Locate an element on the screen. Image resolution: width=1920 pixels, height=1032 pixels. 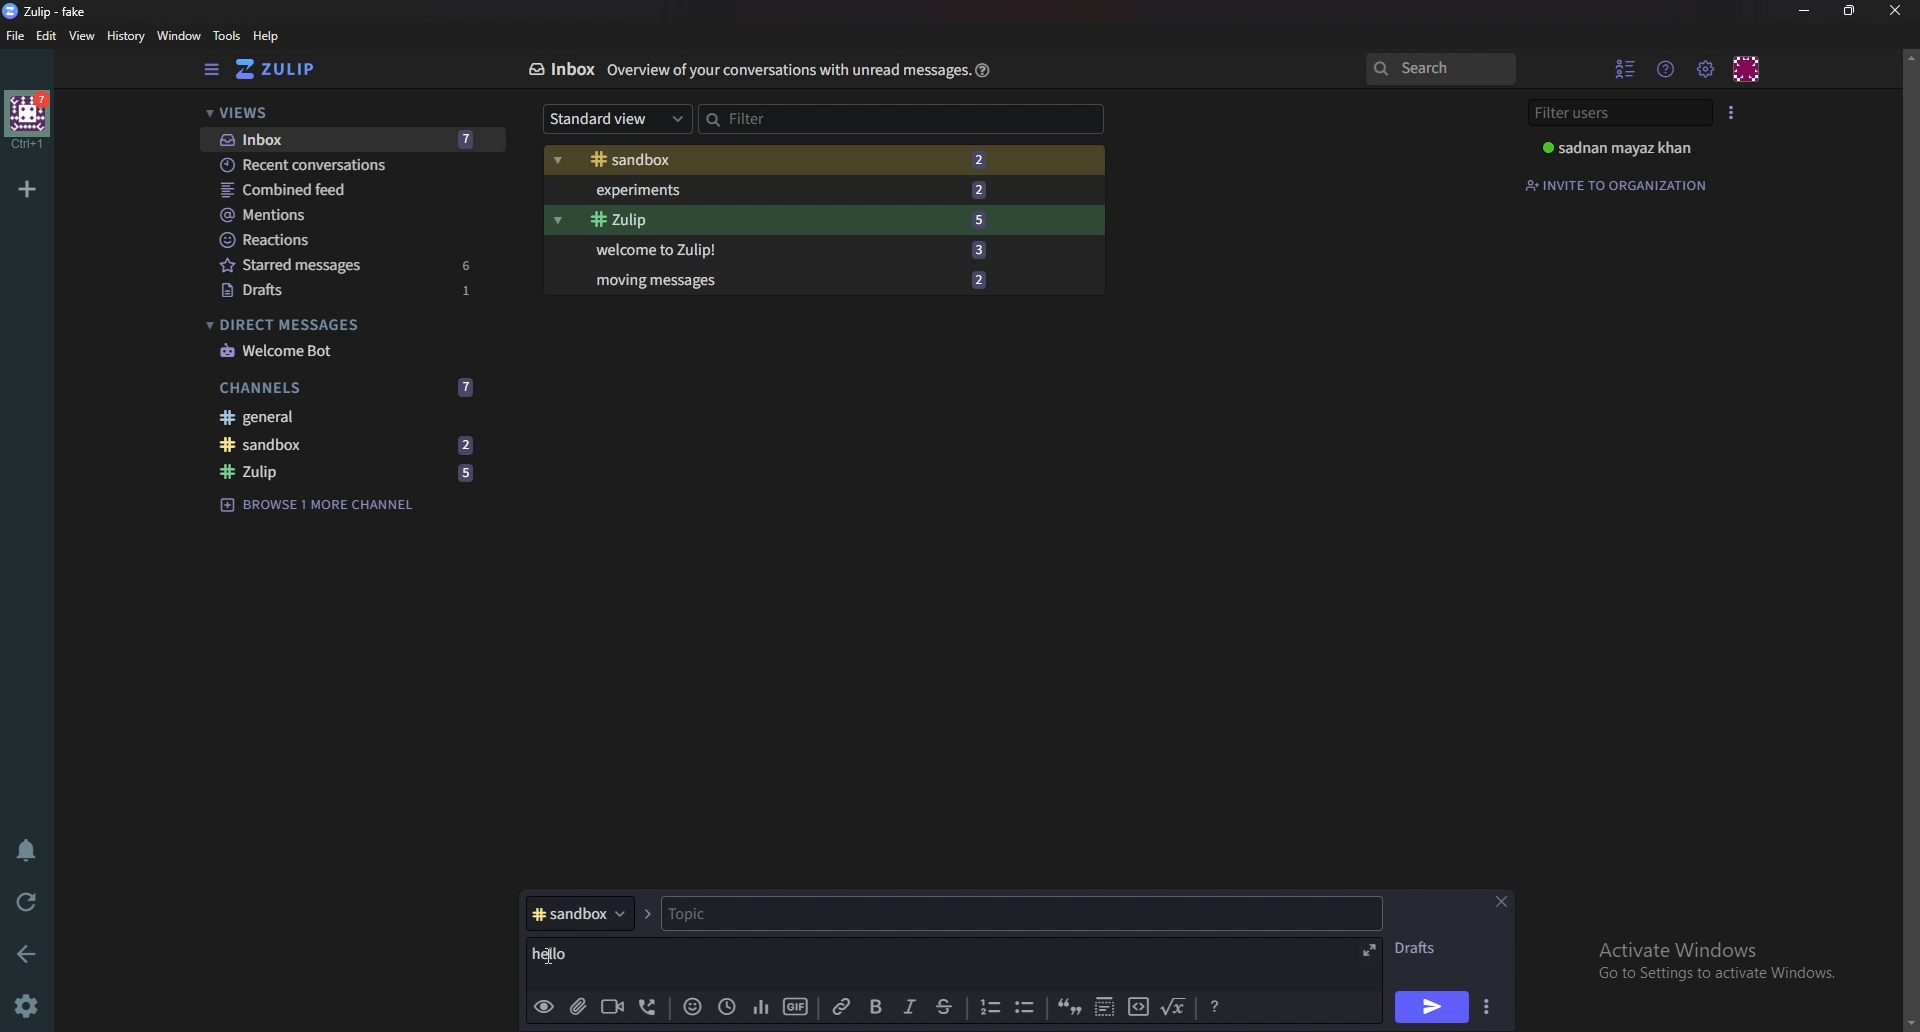
code is located at coordinates (1137, 1008).